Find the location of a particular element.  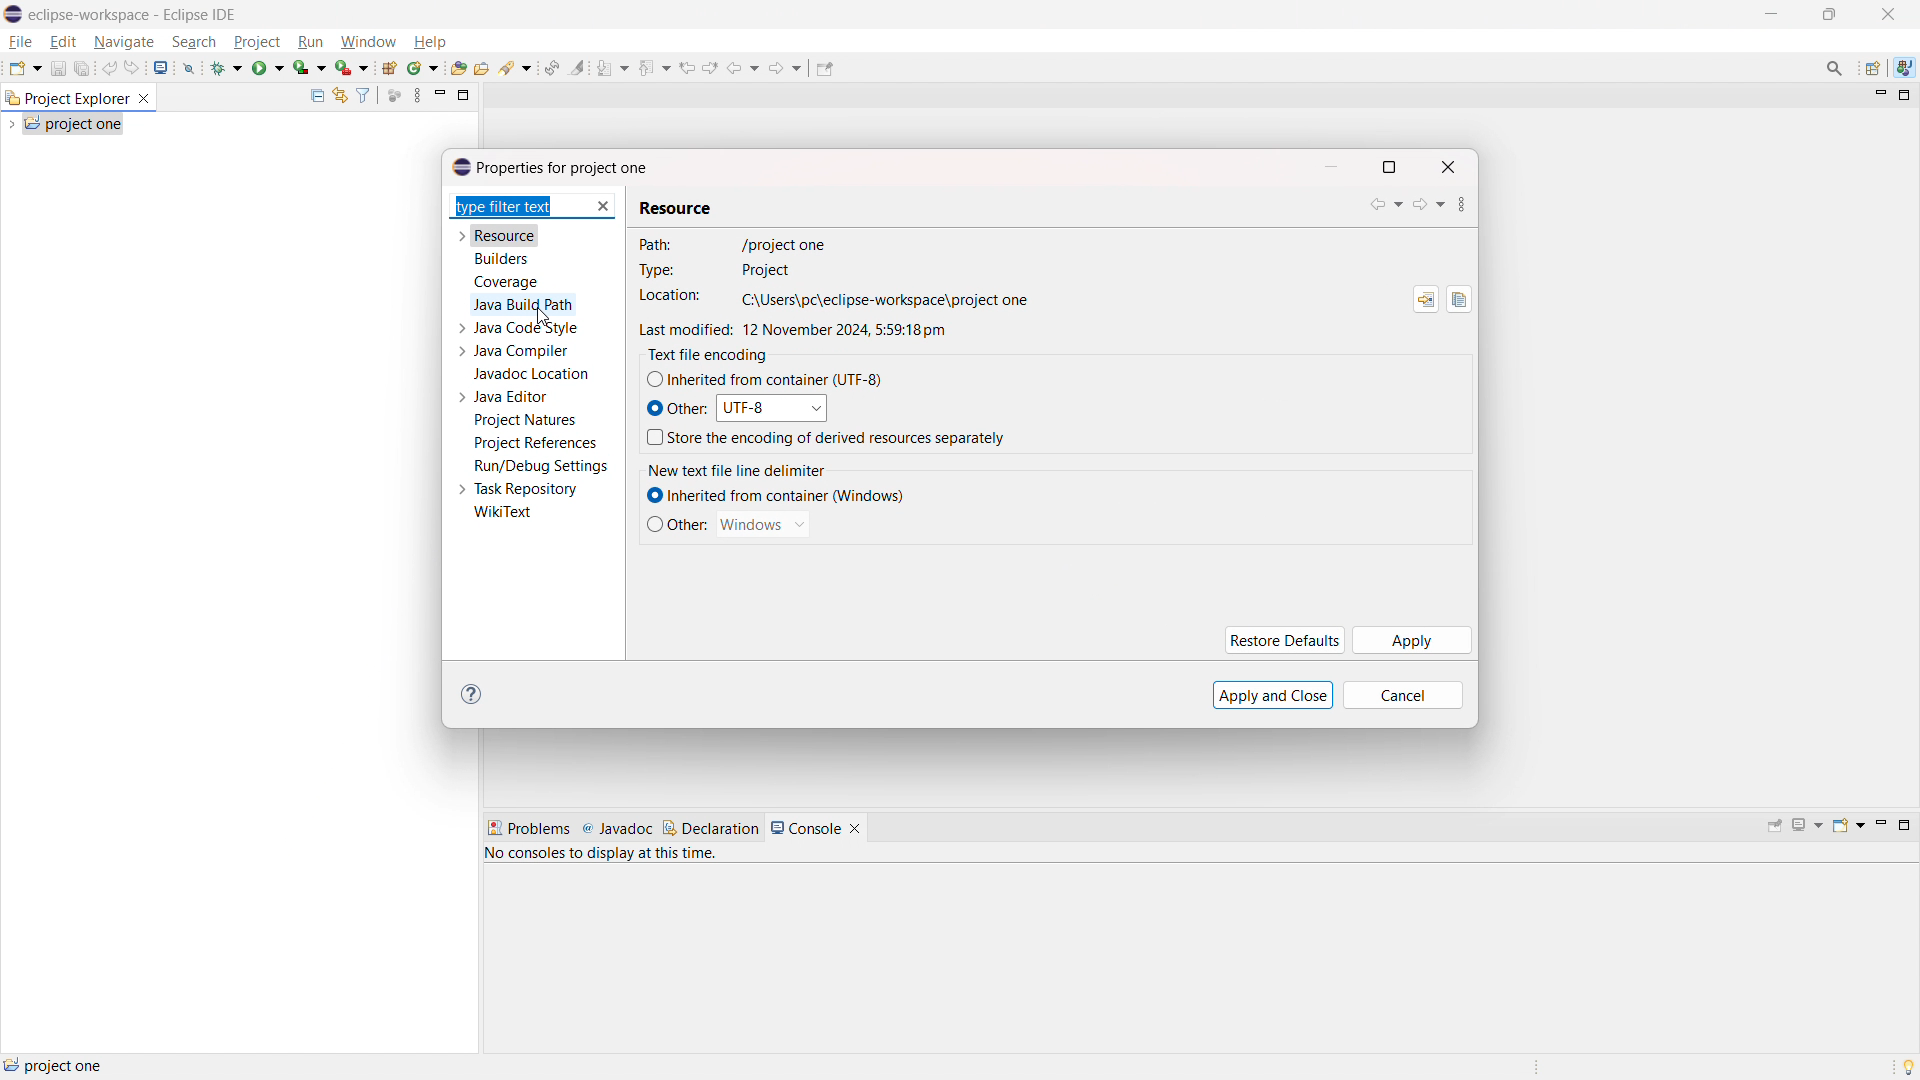

resource is located at coordinates (506, 235).